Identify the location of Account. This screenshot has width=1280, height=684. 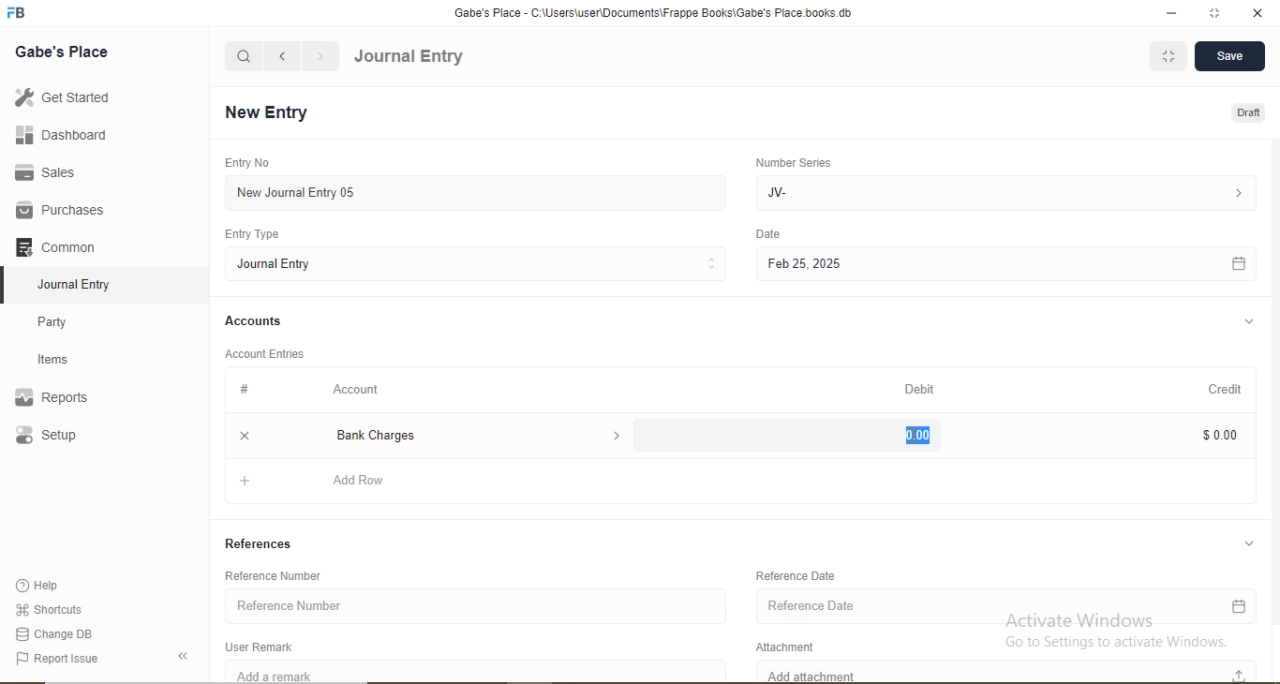
(357, 389).